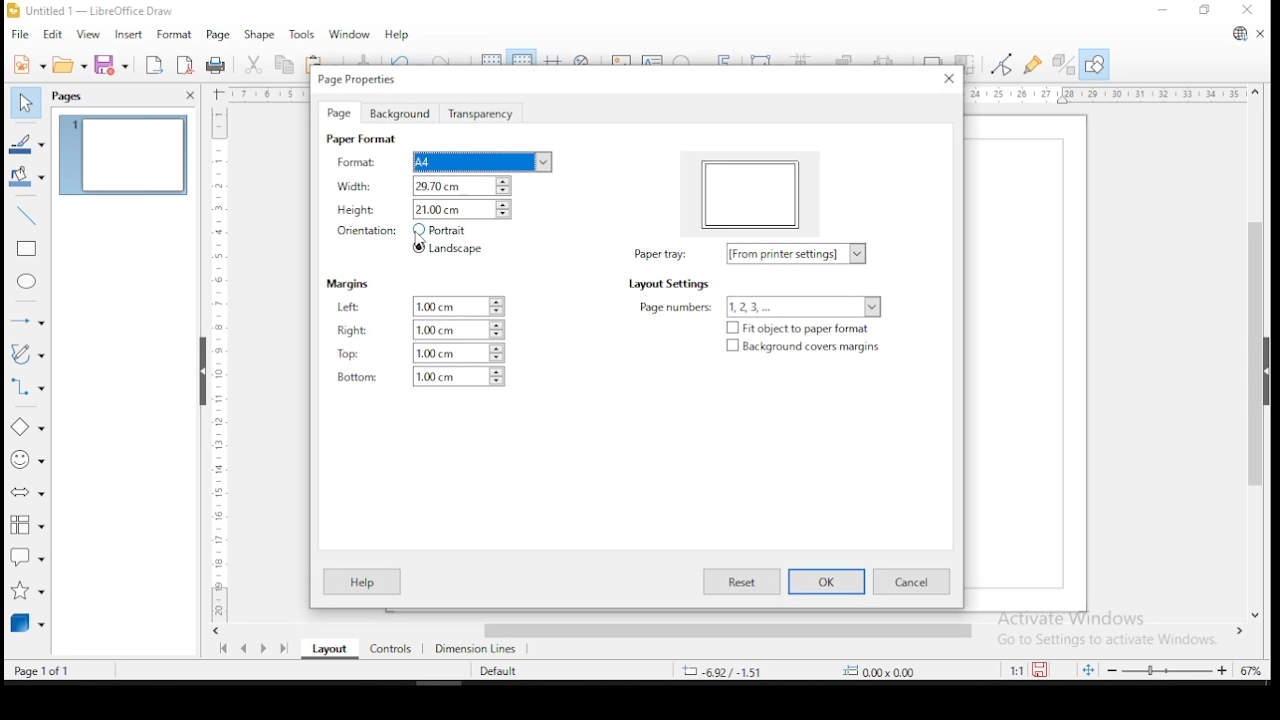 Image resolution: width=1280 pixels, height=720 pixels. Describe the element at coordinates (26, 142) in the screenshot. I see `line color` at that location.